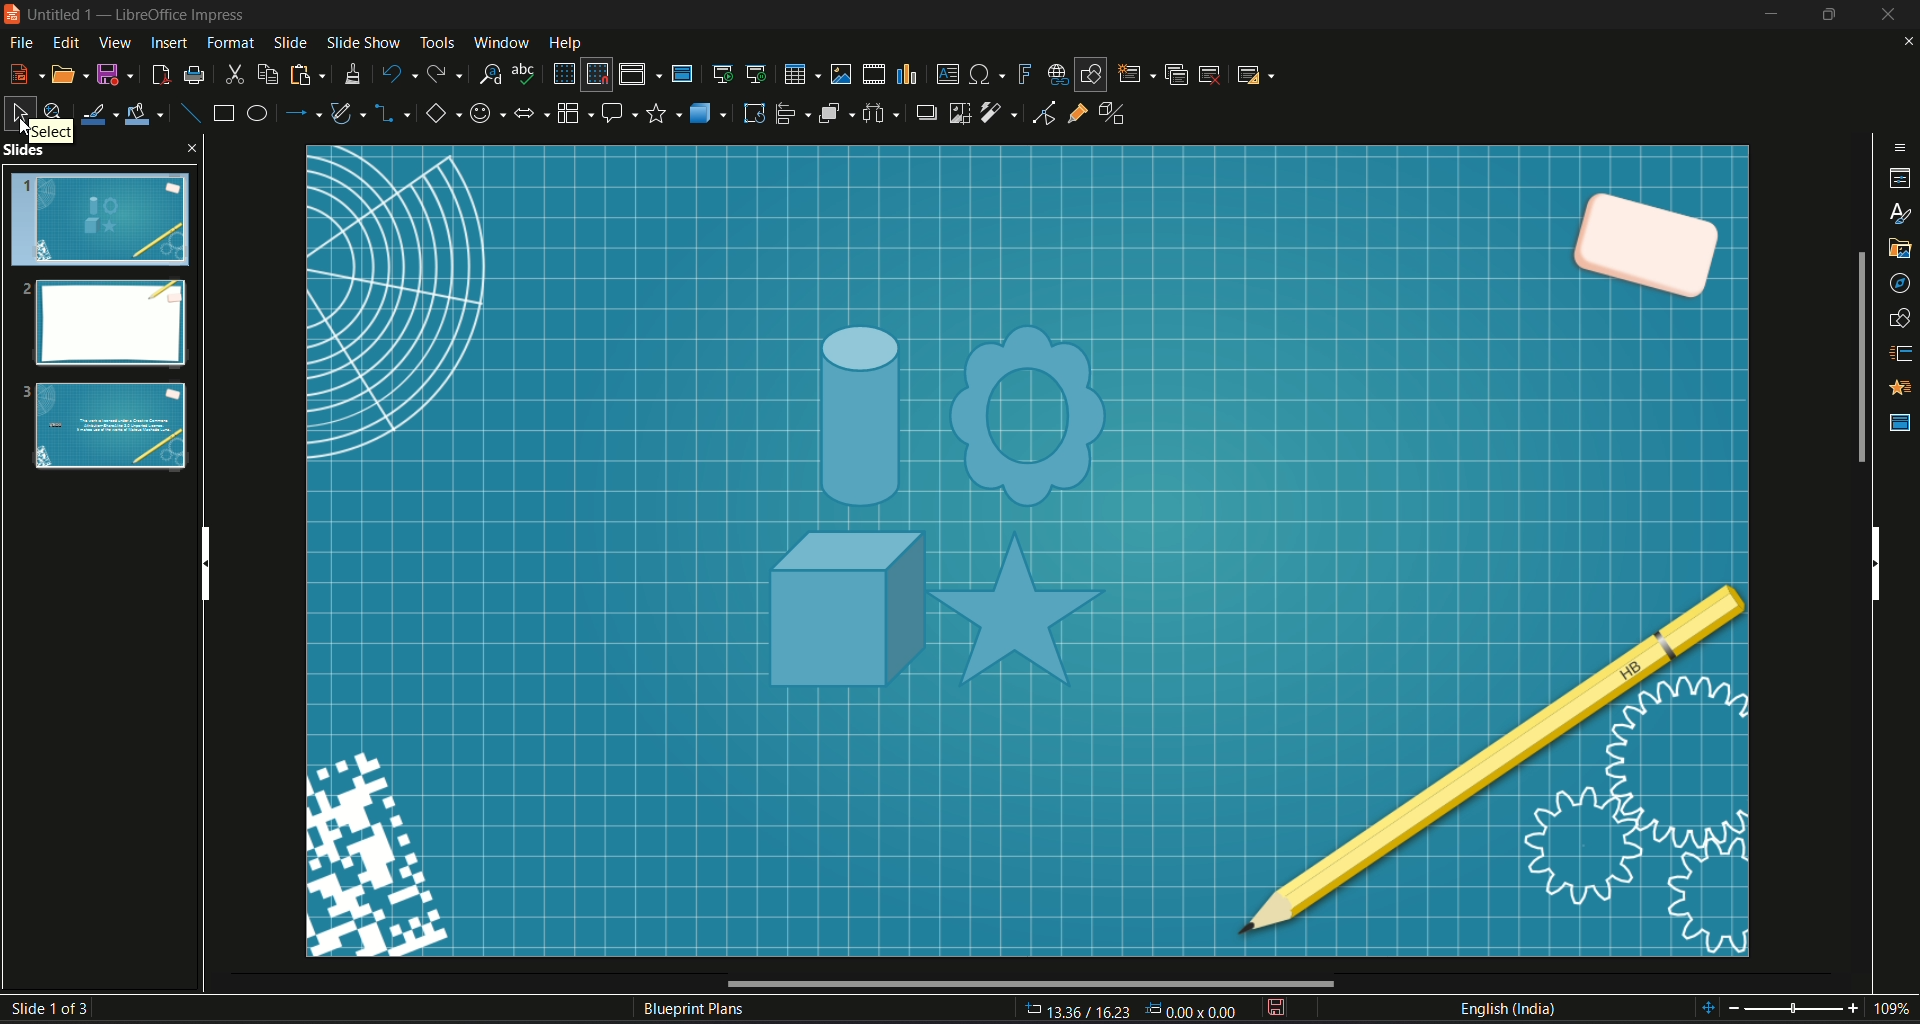 The width and height of the screenshot is (1920, 1024). What do you see at coordinates (800, 74) in the screenshot?
I see `table` at bounding box center [800, 74].